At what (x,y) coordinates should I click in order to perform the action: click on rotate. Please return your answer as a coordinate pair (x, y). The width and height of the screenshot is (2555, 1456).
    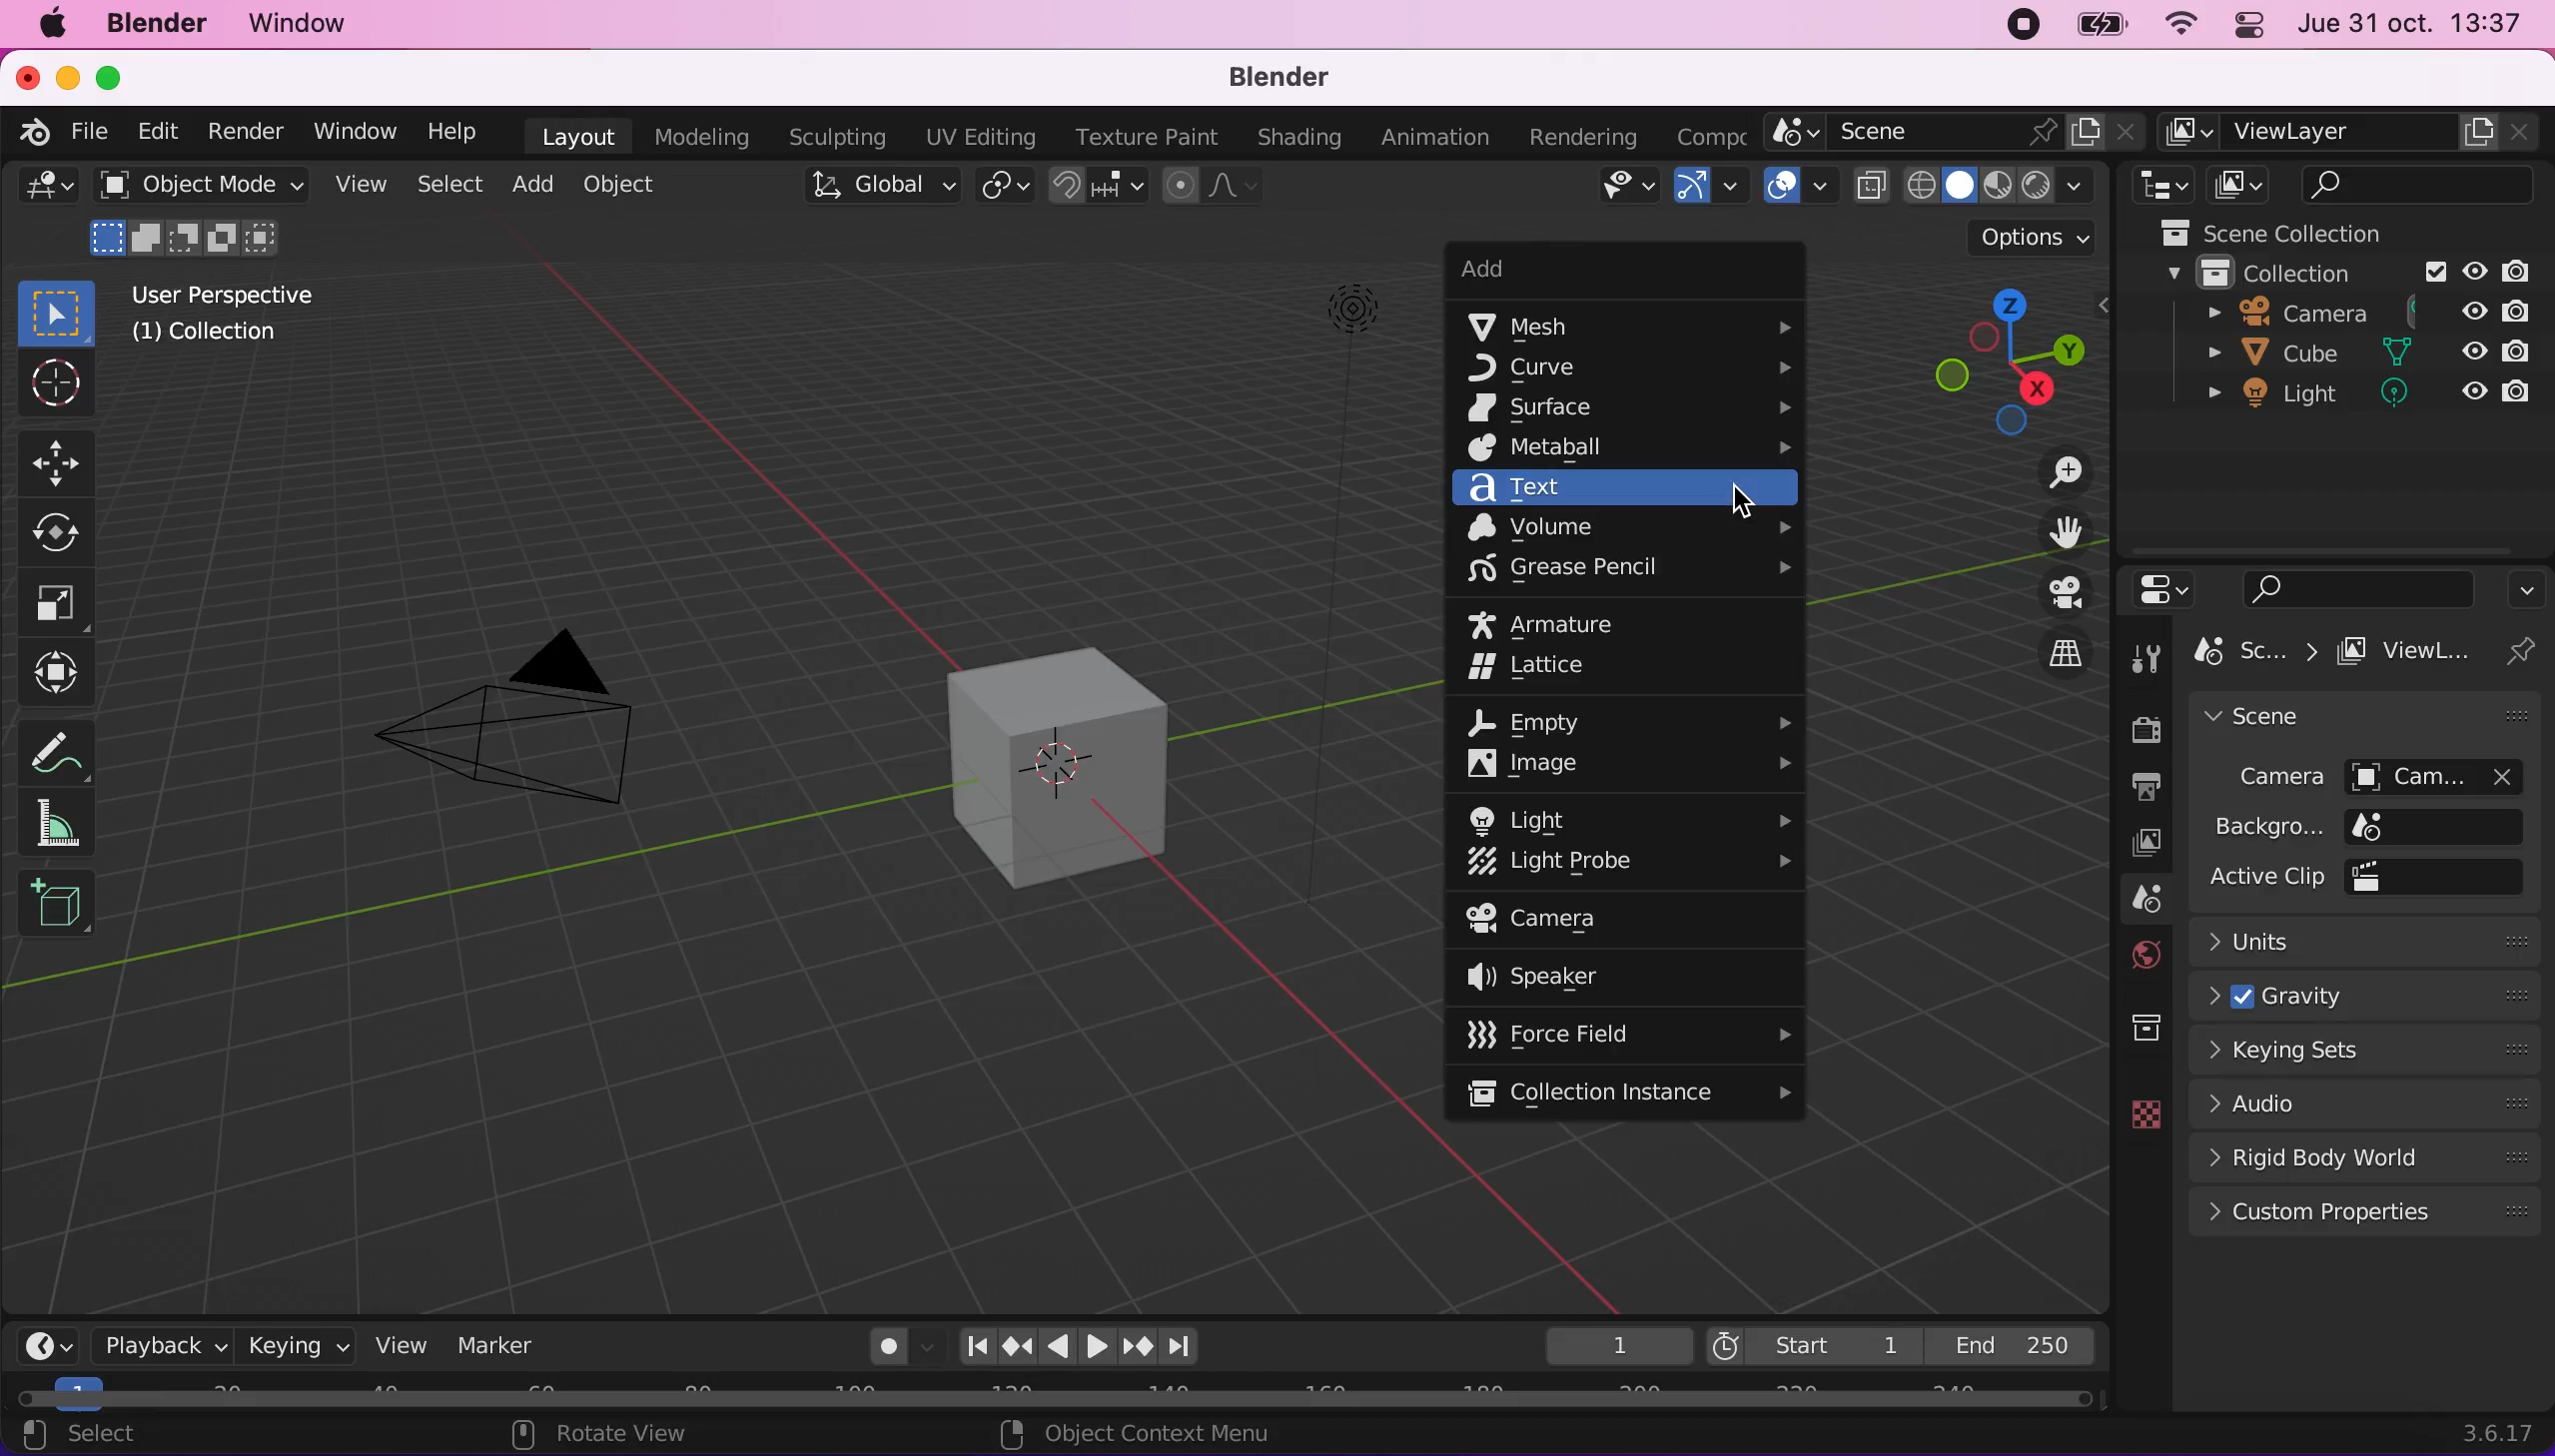
    Looking at the image, I should click on (59, 532).